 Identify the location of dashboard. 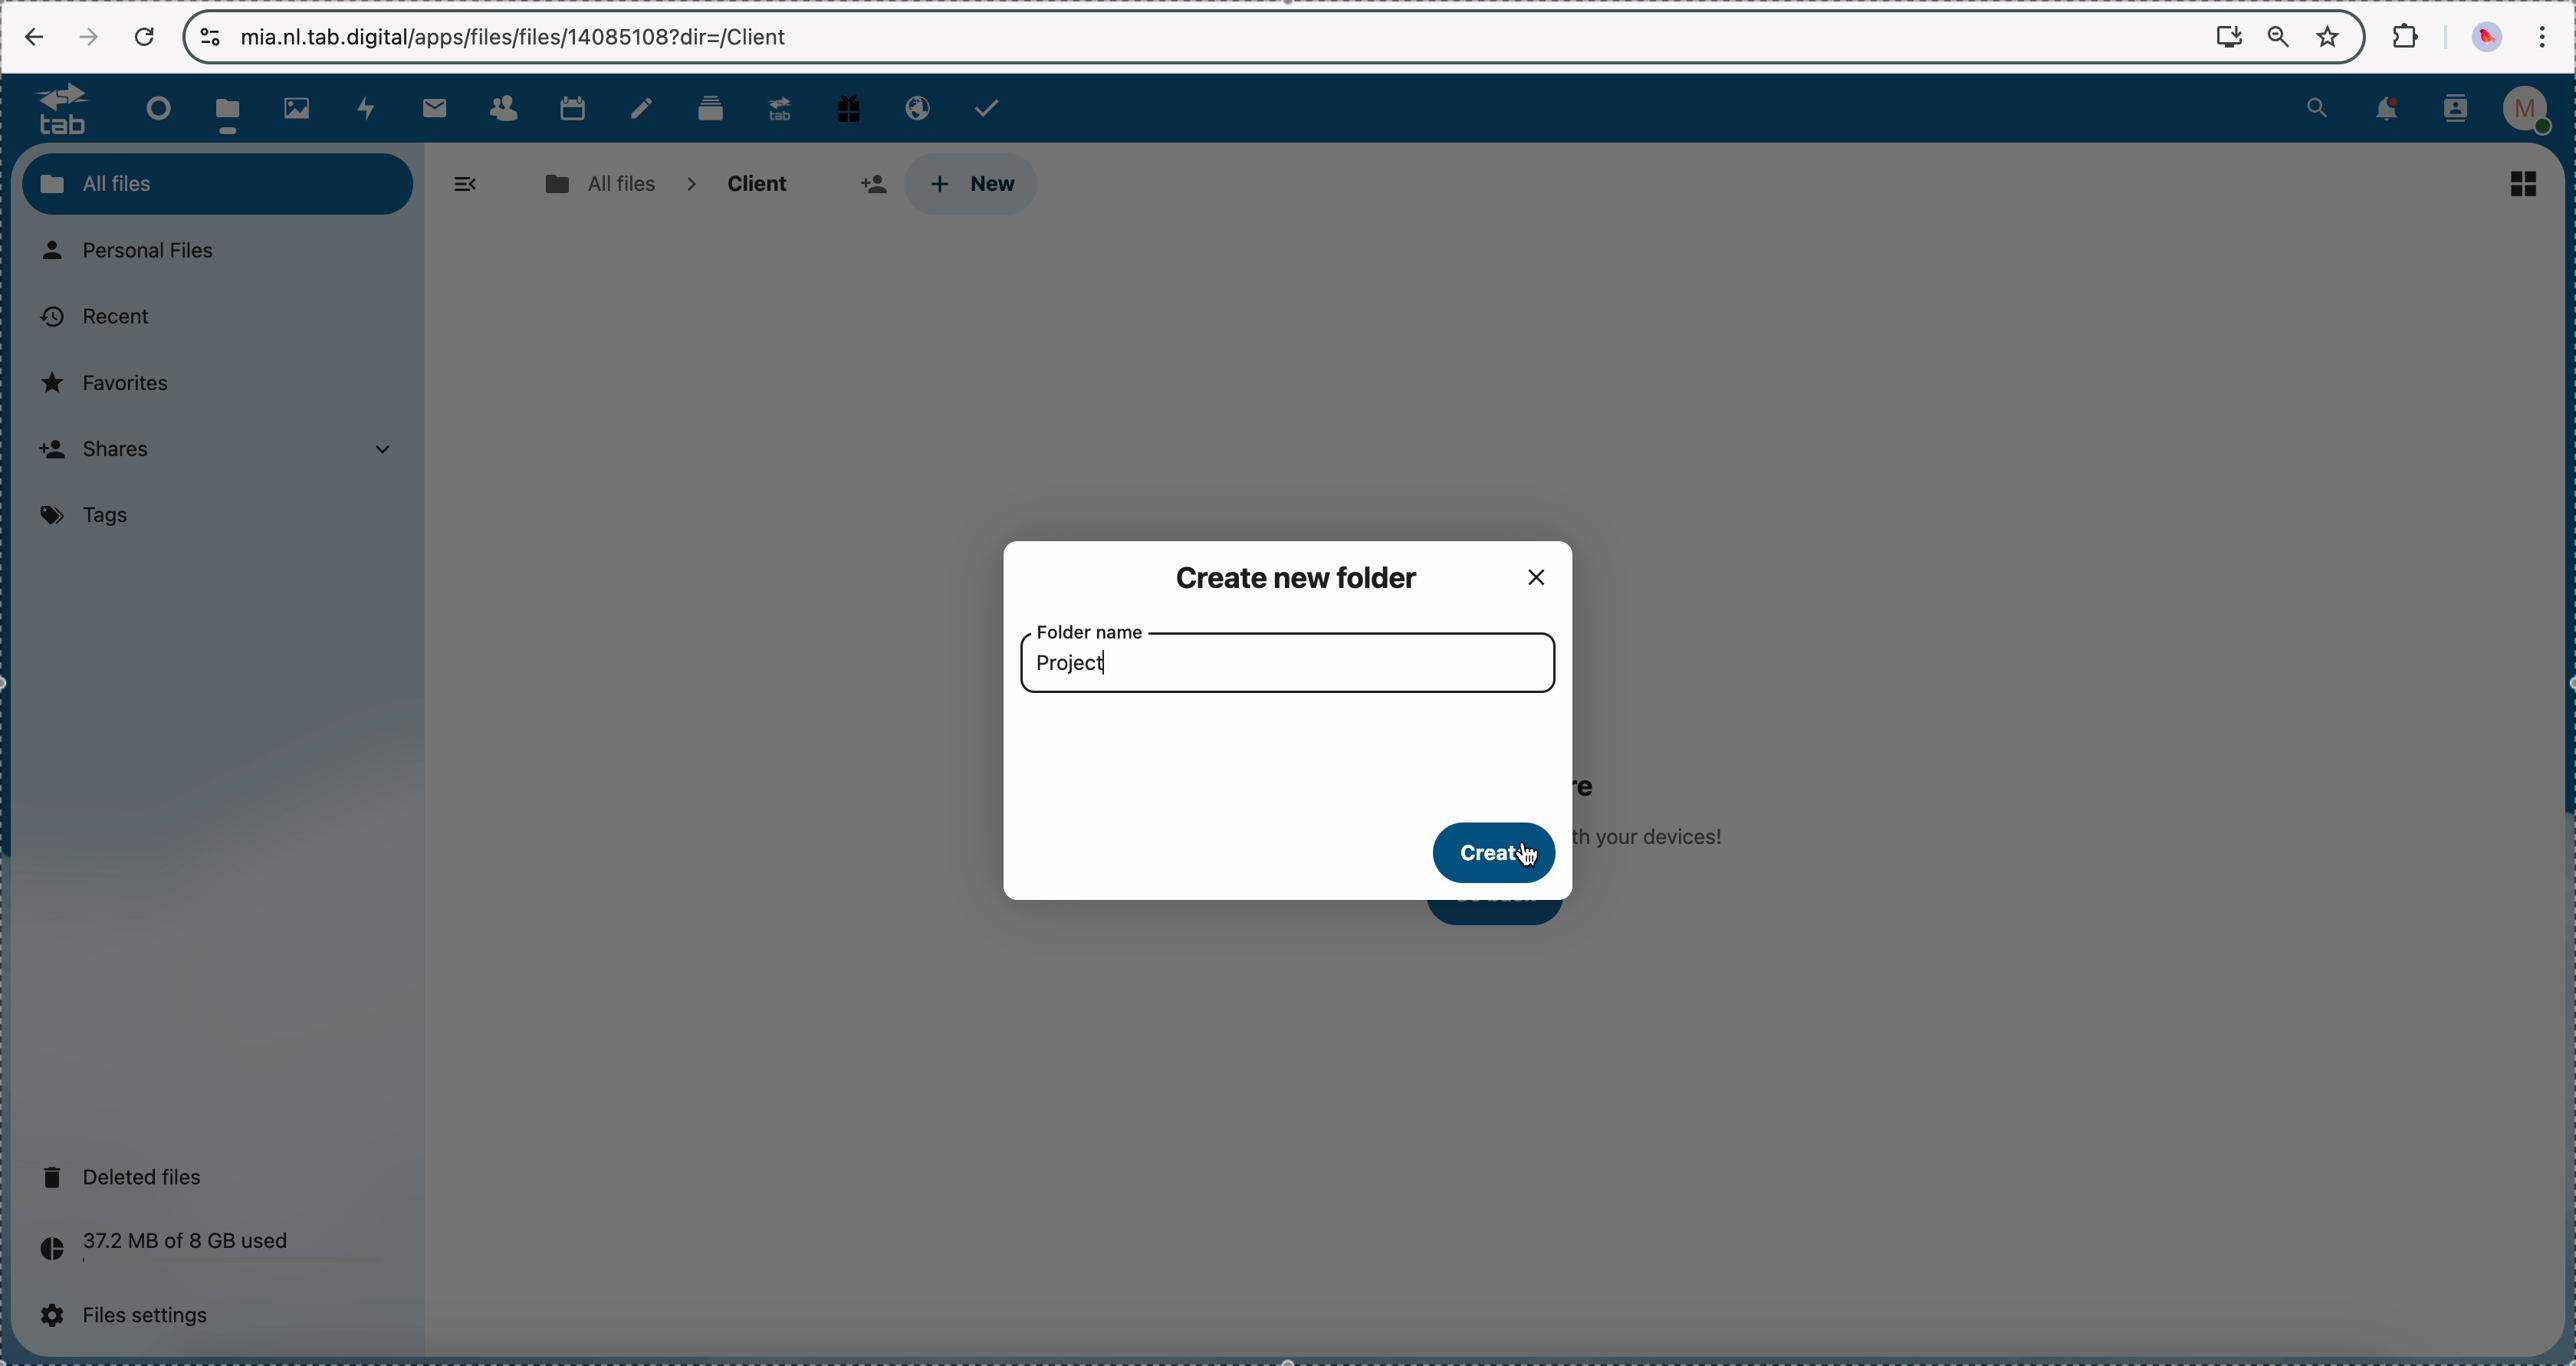
(153, 108).